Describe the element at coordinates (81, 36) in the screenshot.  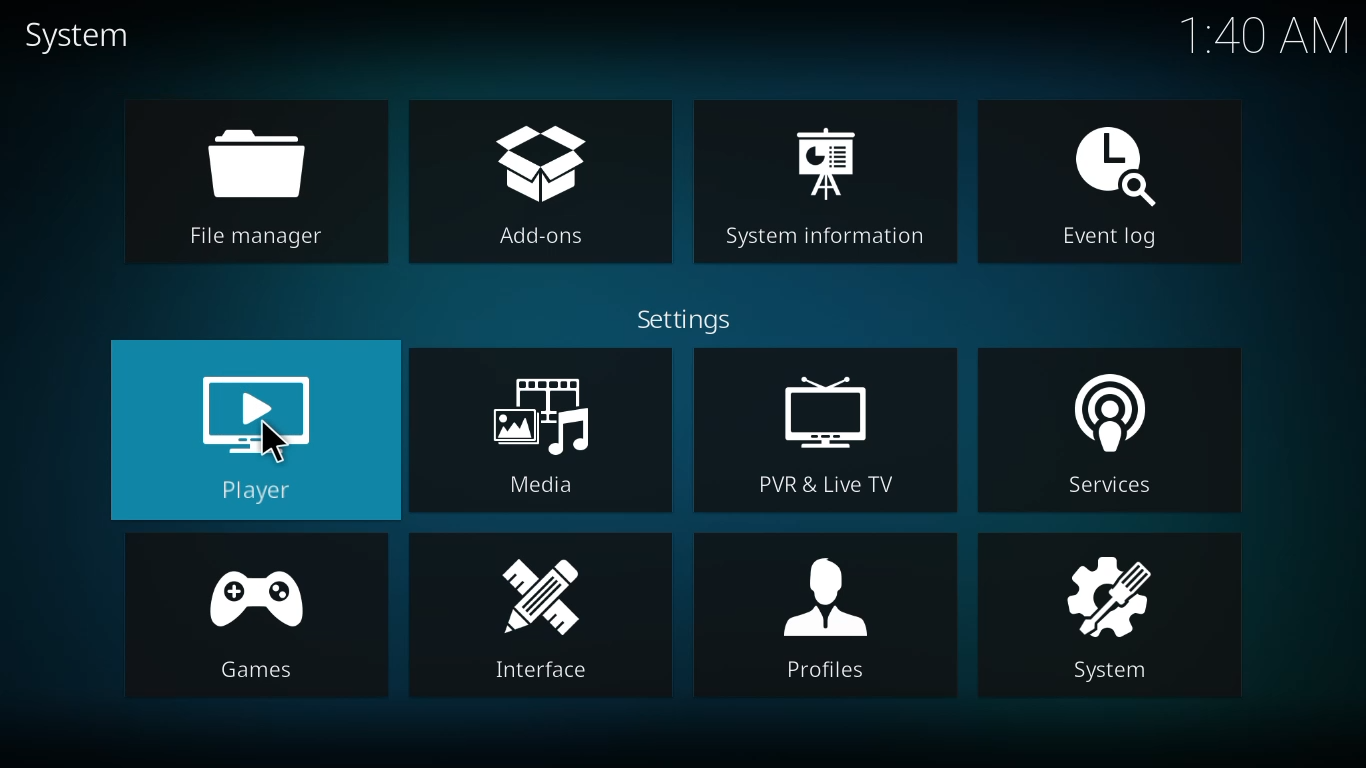
I see `system` at that location.